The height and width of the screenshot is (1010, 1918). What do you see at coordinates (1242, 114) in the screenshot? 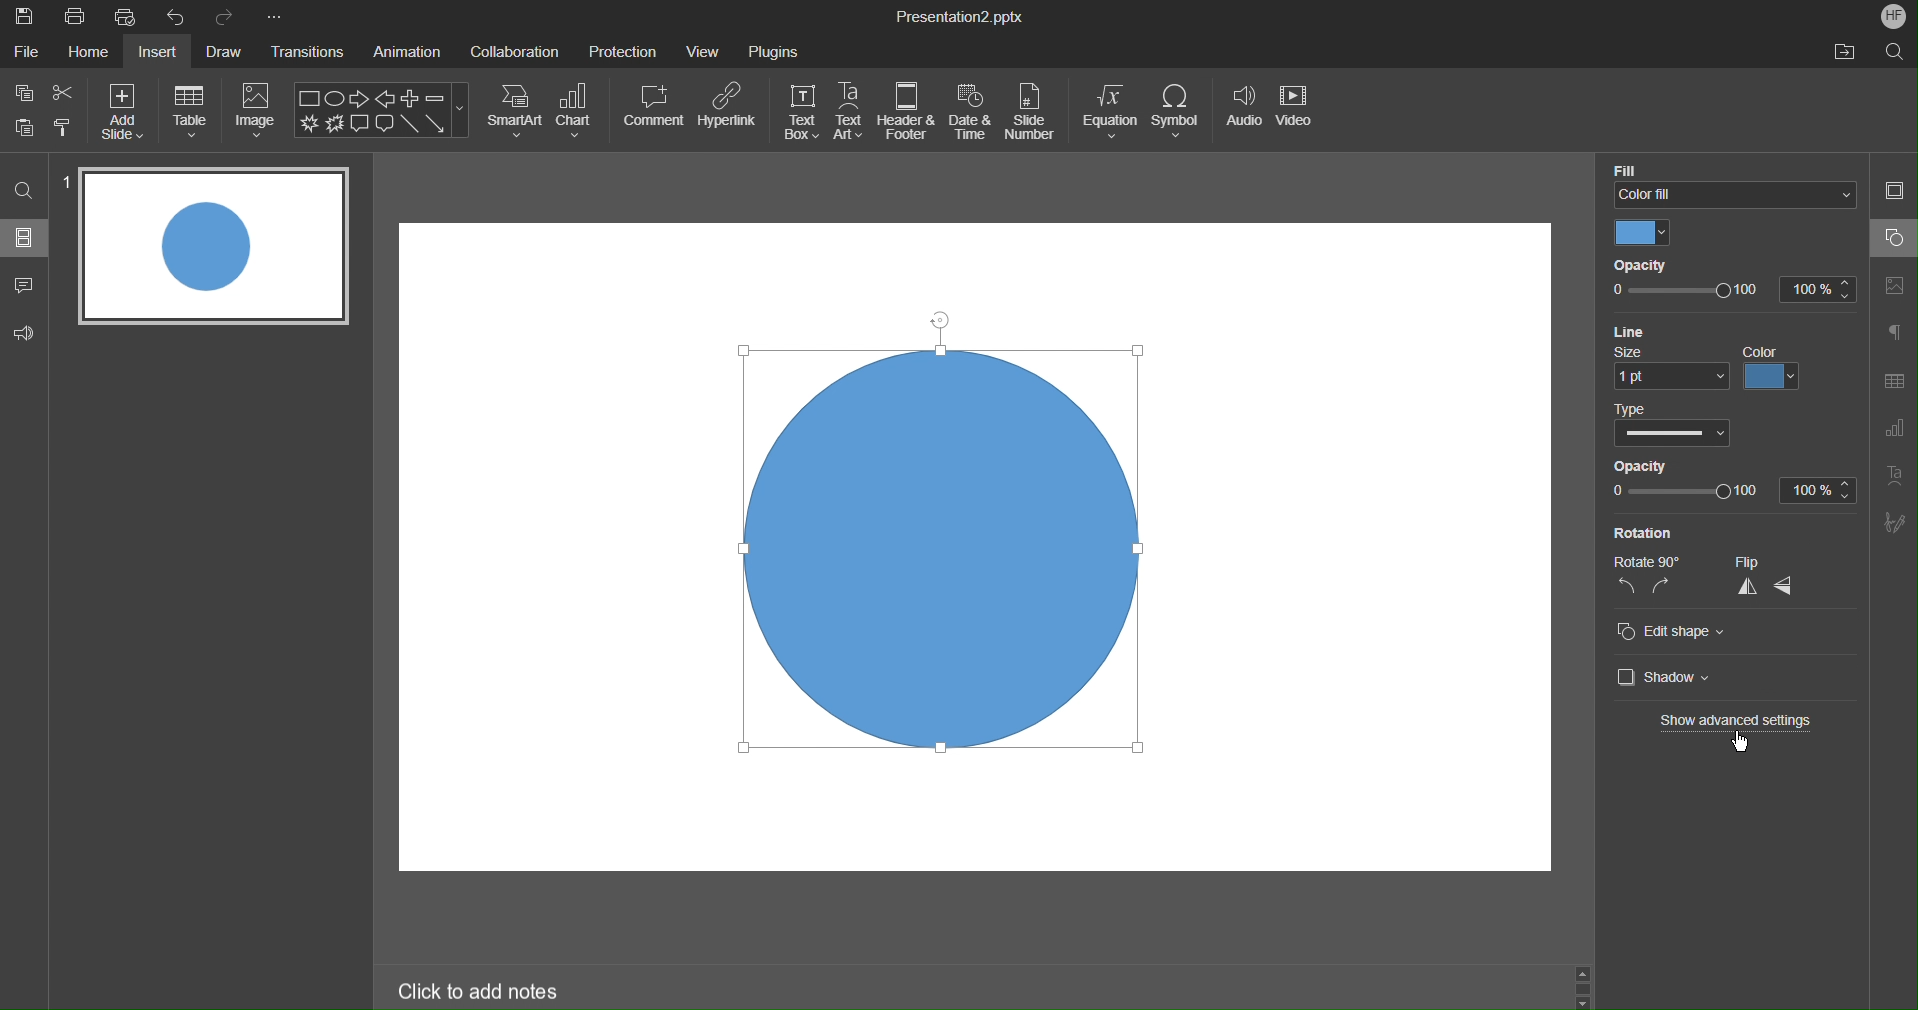
I see `Audio` at bounding box center [1242, 114].